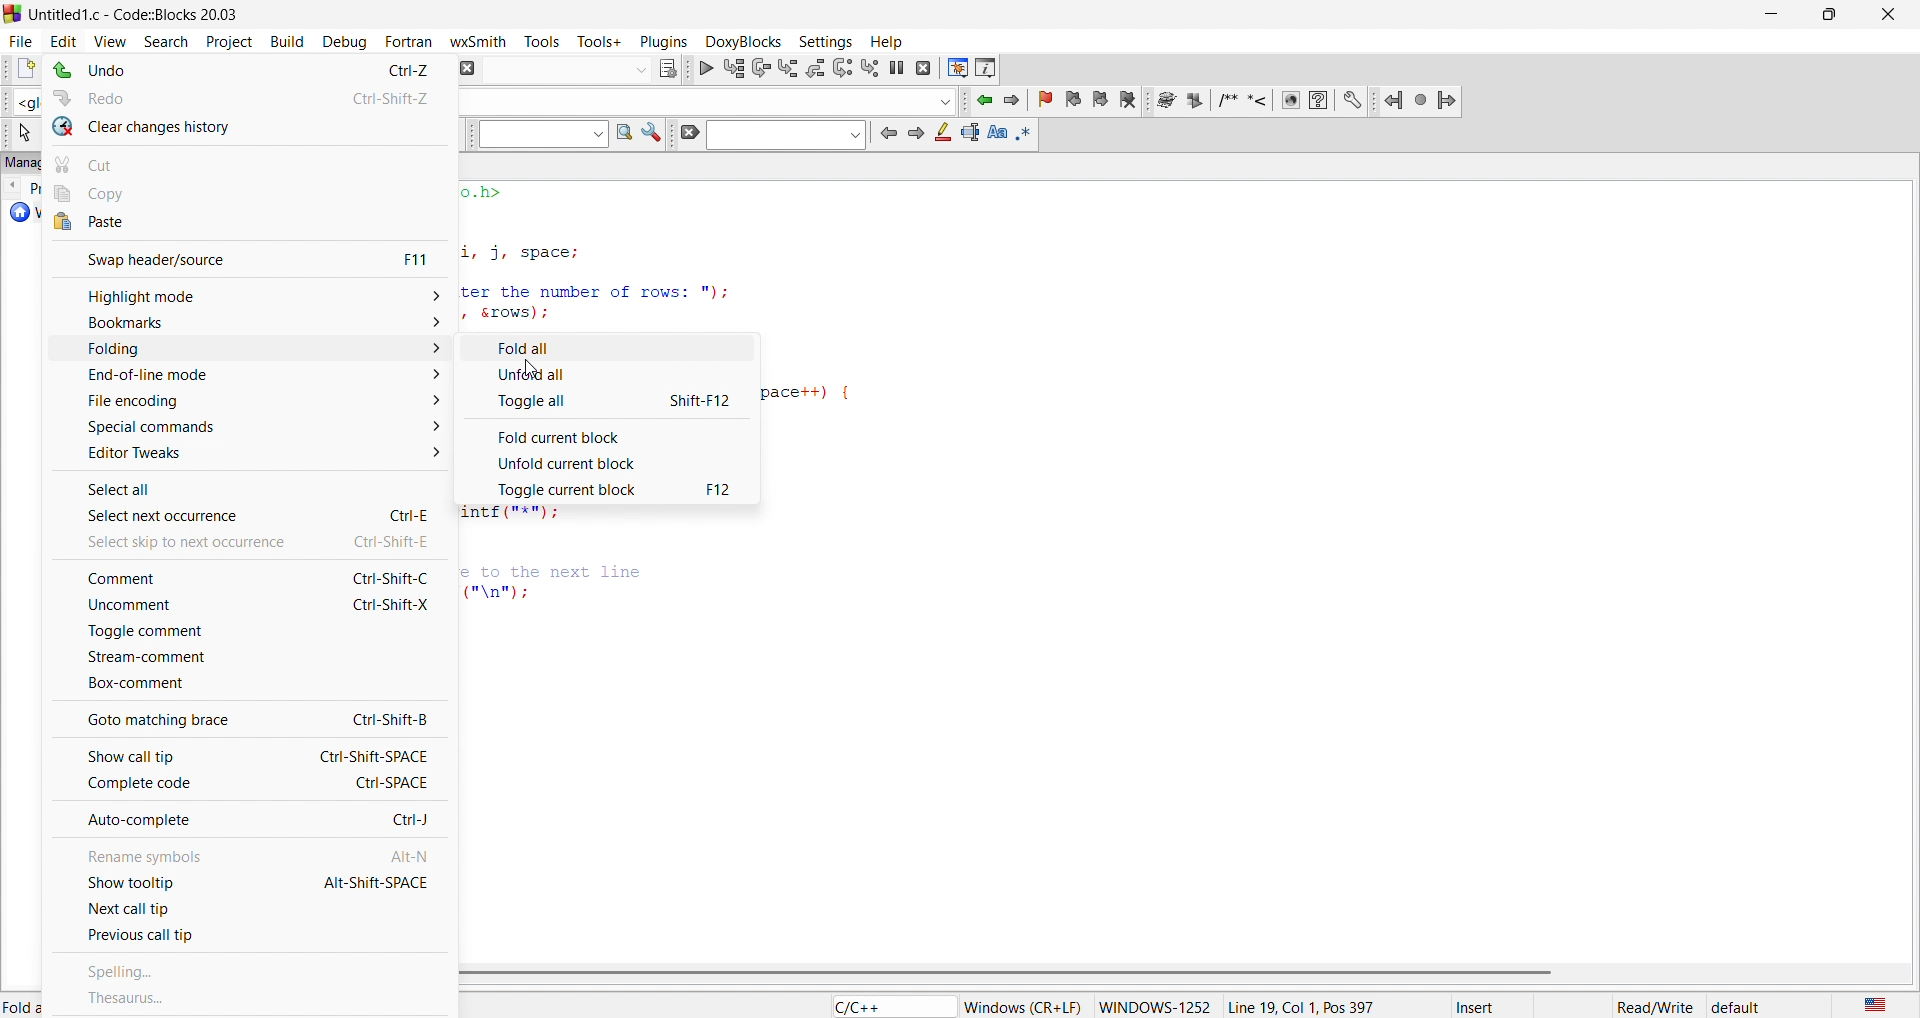  I want to click on inputbox, so click(785, 135).